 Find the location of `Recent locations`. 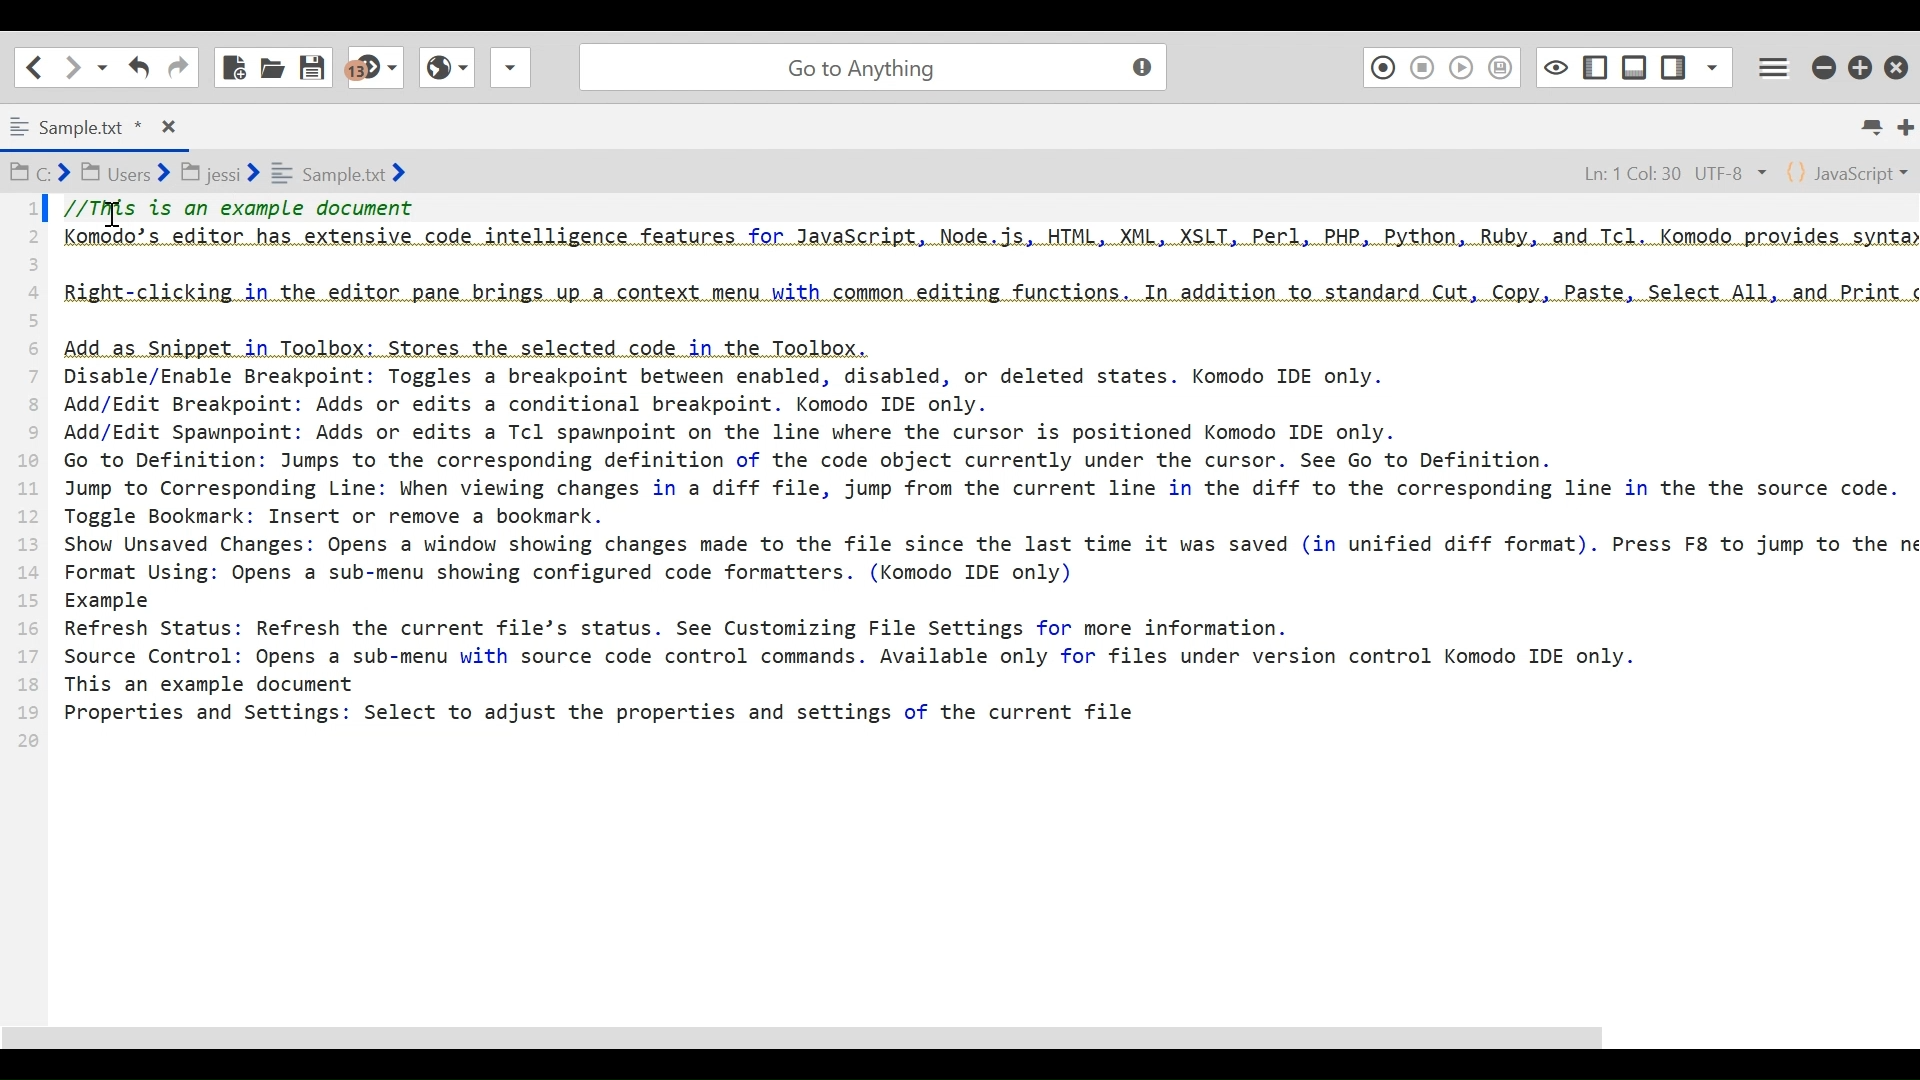

Recent locations is located at coordinates (103, 68).